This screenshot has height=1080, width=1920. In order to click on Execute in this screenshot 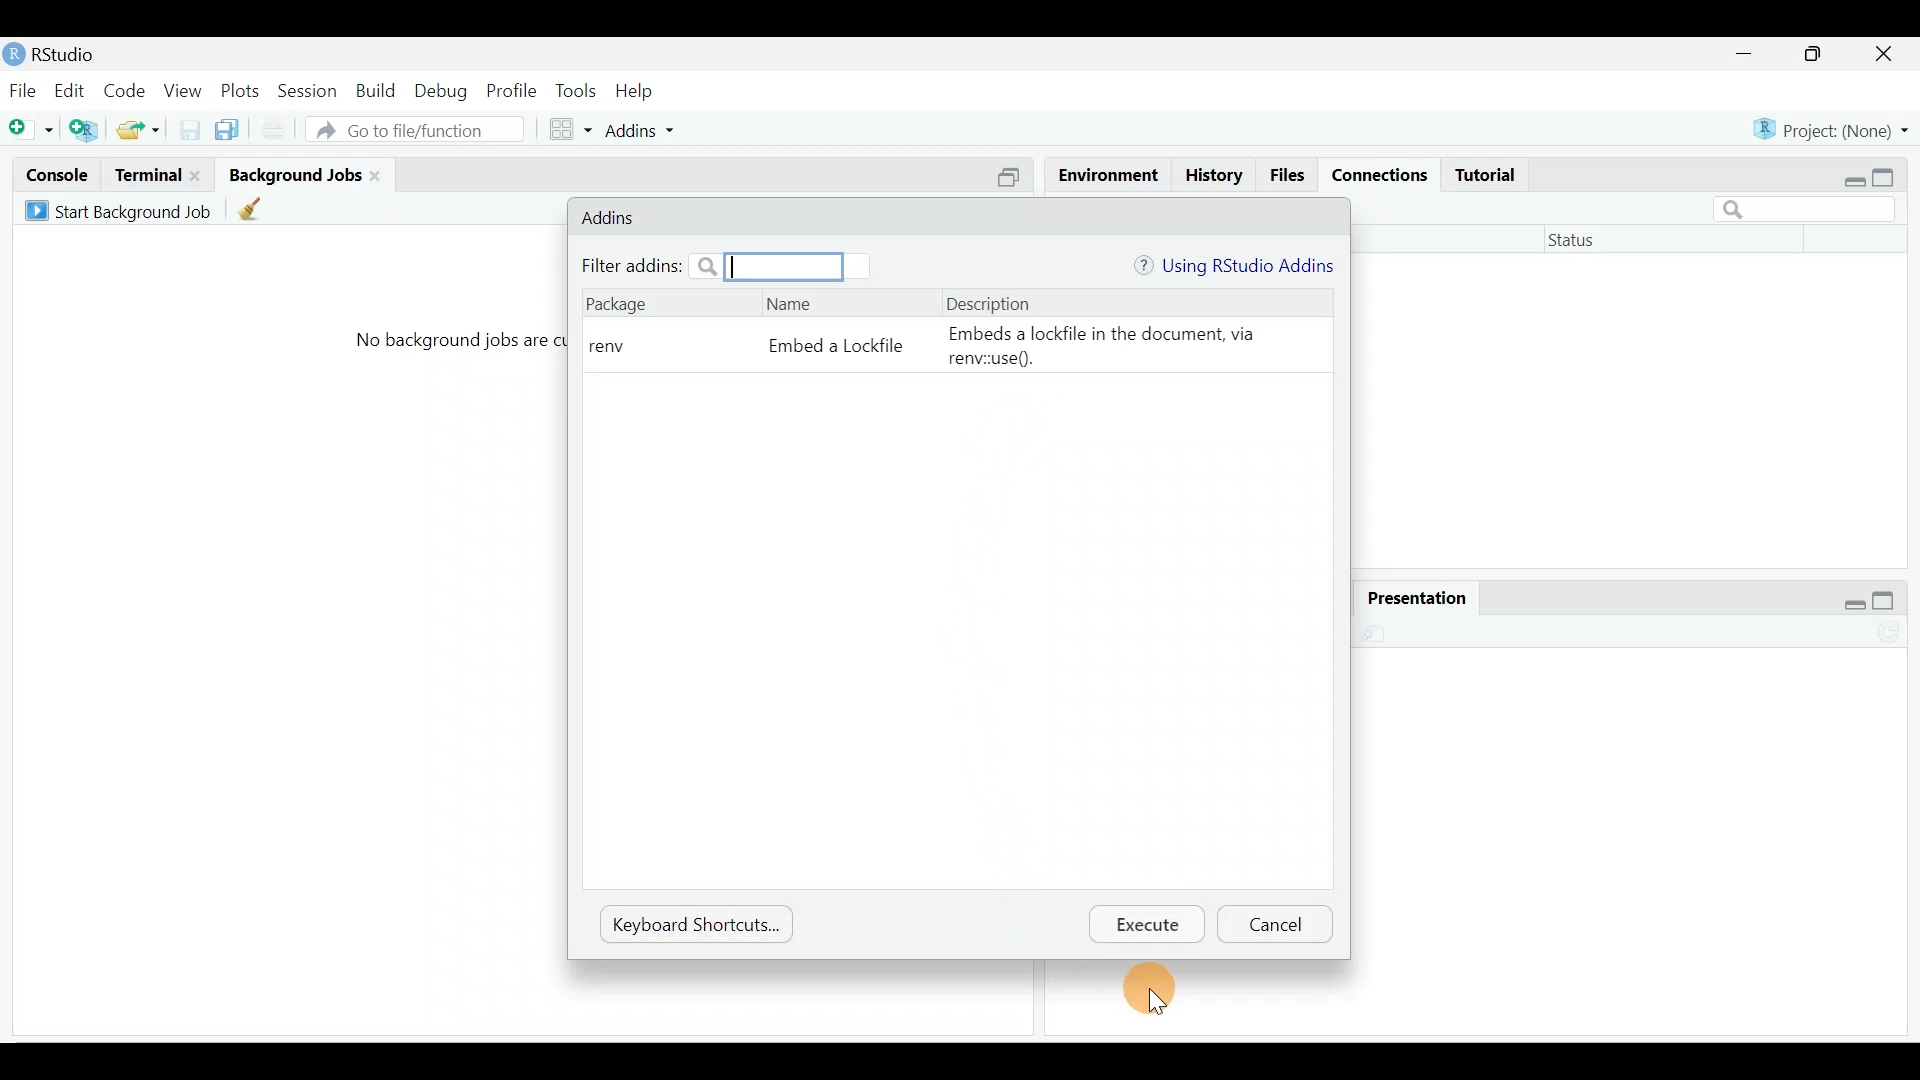, I will do `click(1154, 926)`.